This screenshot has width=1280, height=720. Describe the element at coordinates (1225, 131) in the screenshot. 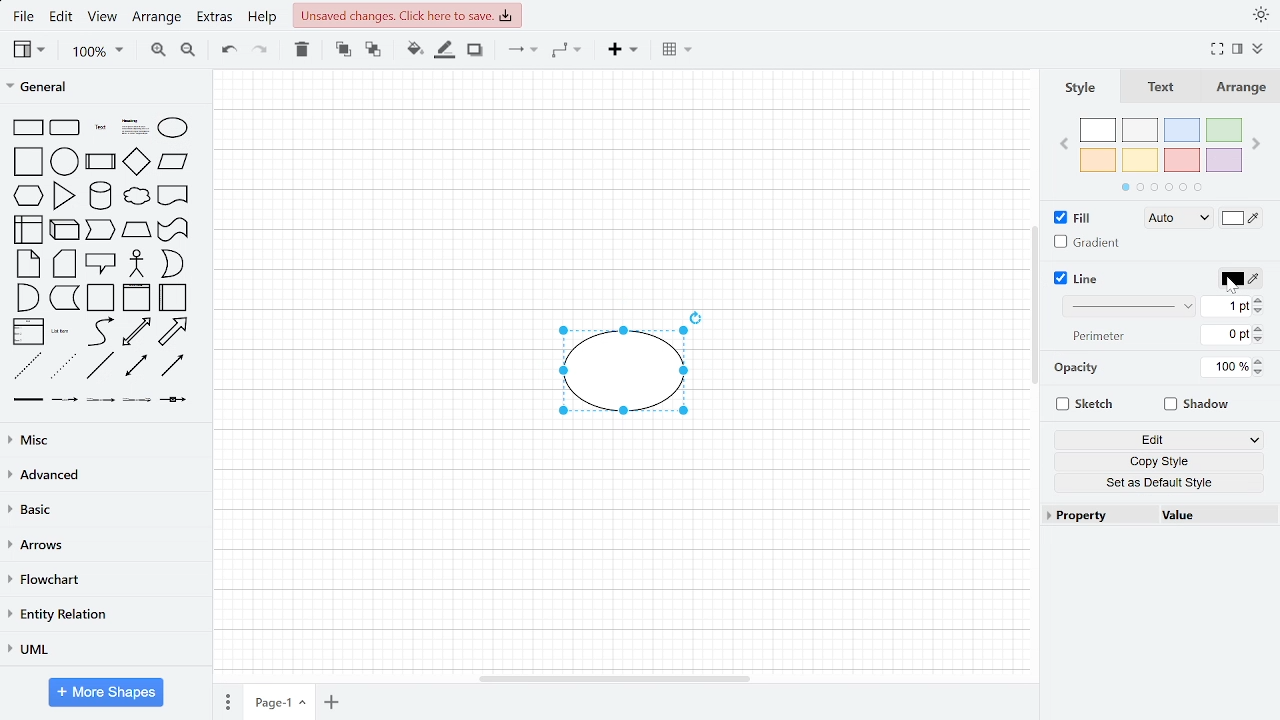

I see `green` at that location.